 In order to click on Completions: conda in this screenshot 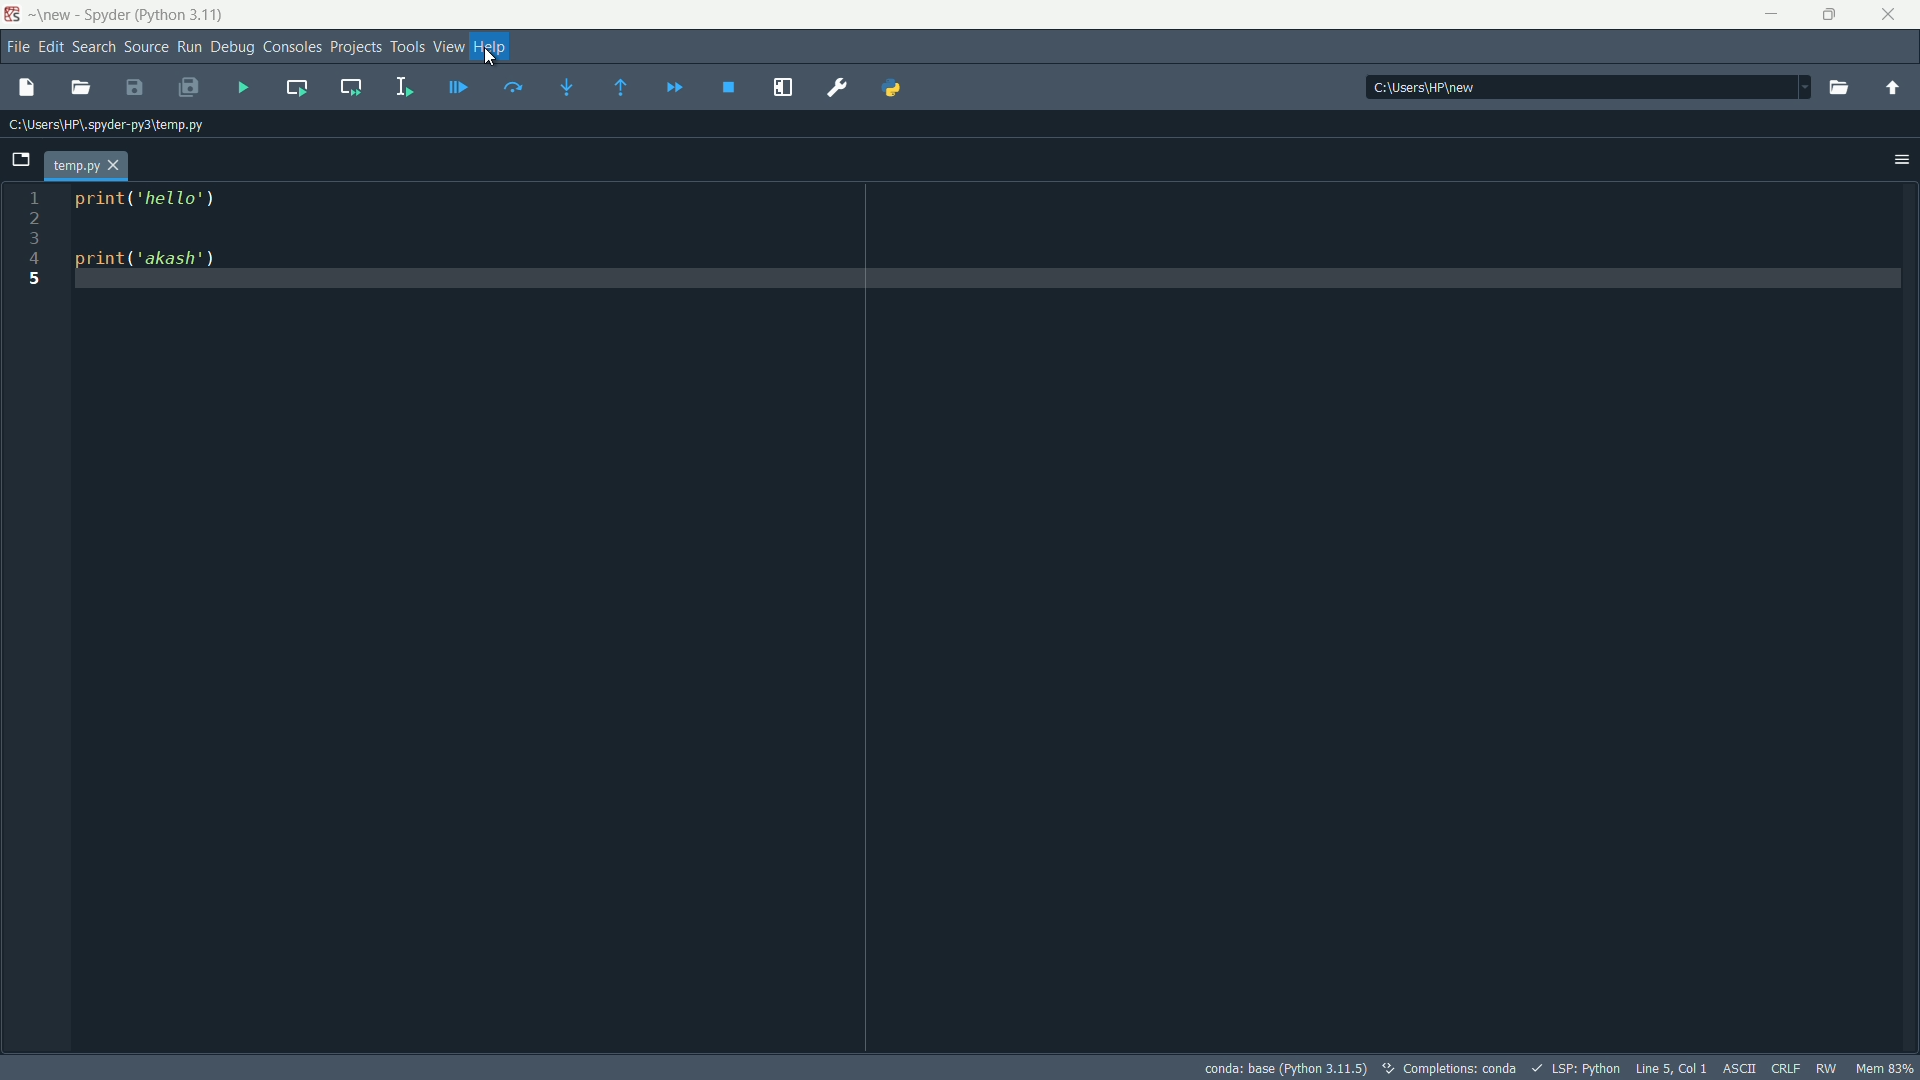, I will do `click(1444, 1068)`.